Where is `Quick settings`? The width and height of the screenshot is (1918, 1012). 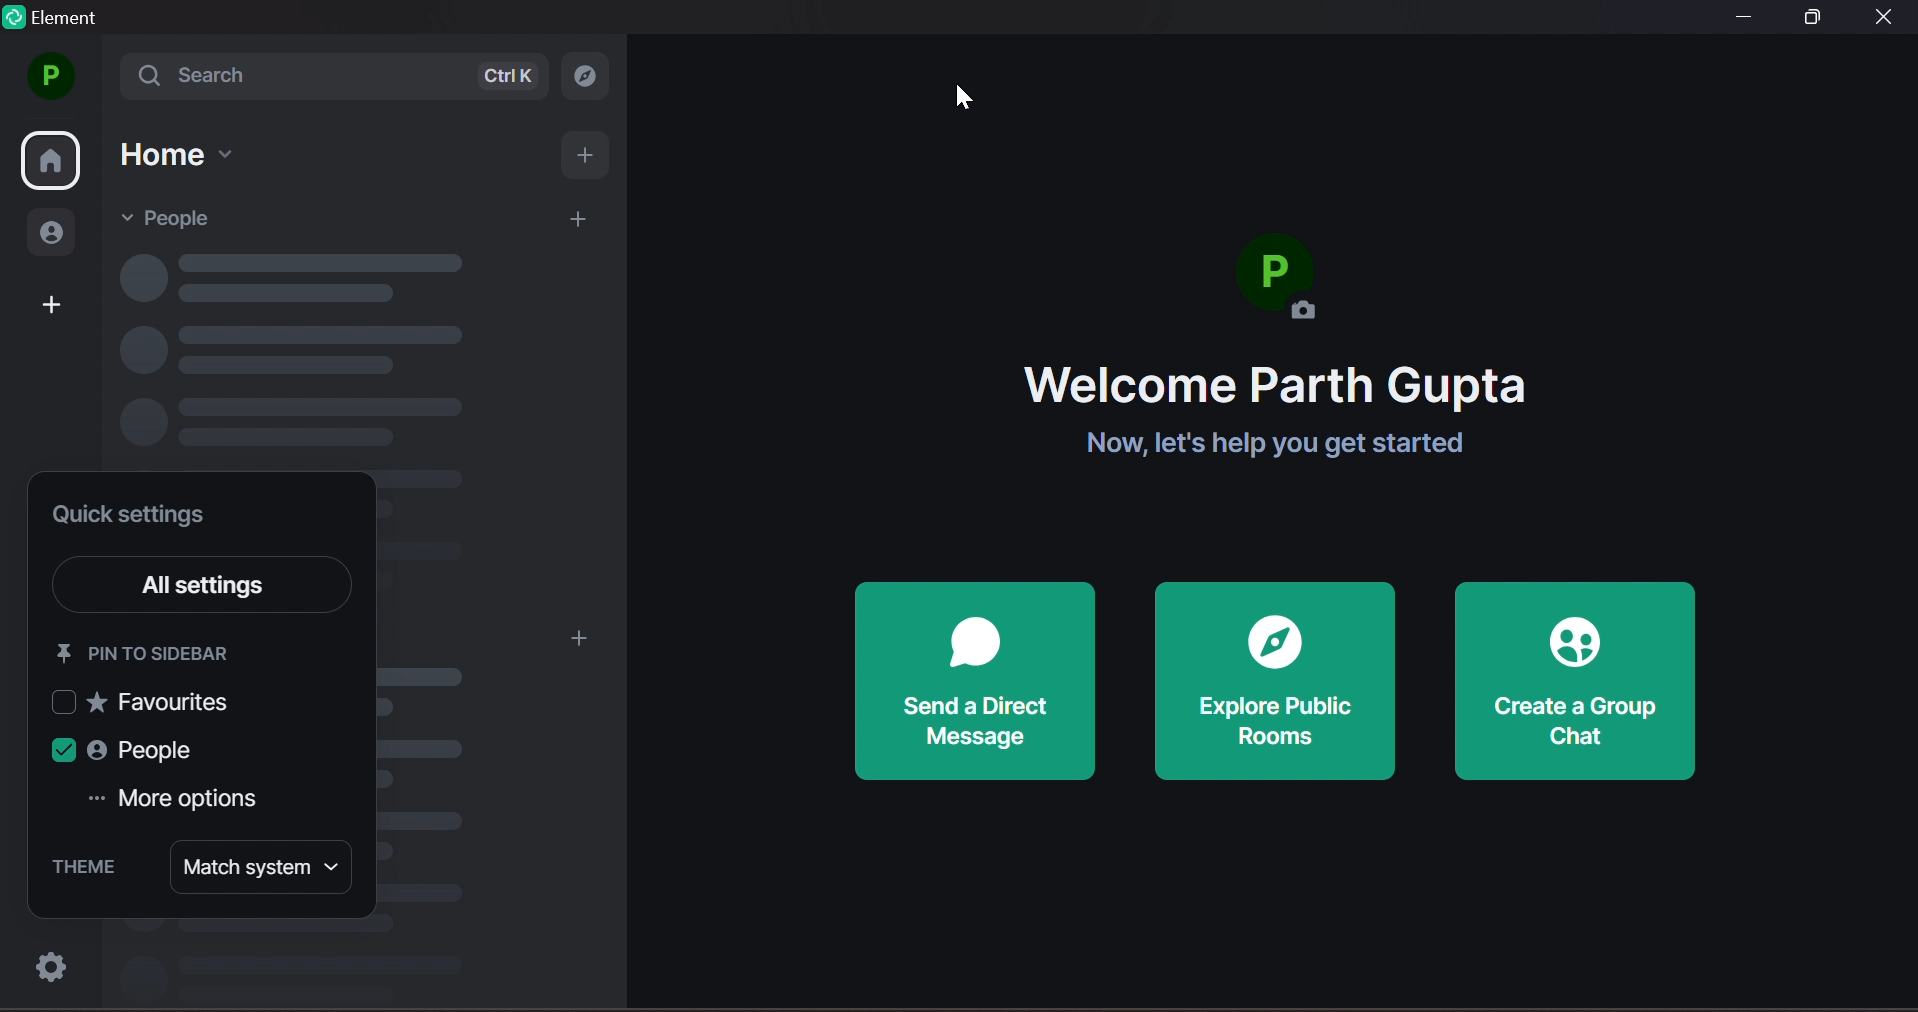 Quick settings is located at coordinates (134, 517).